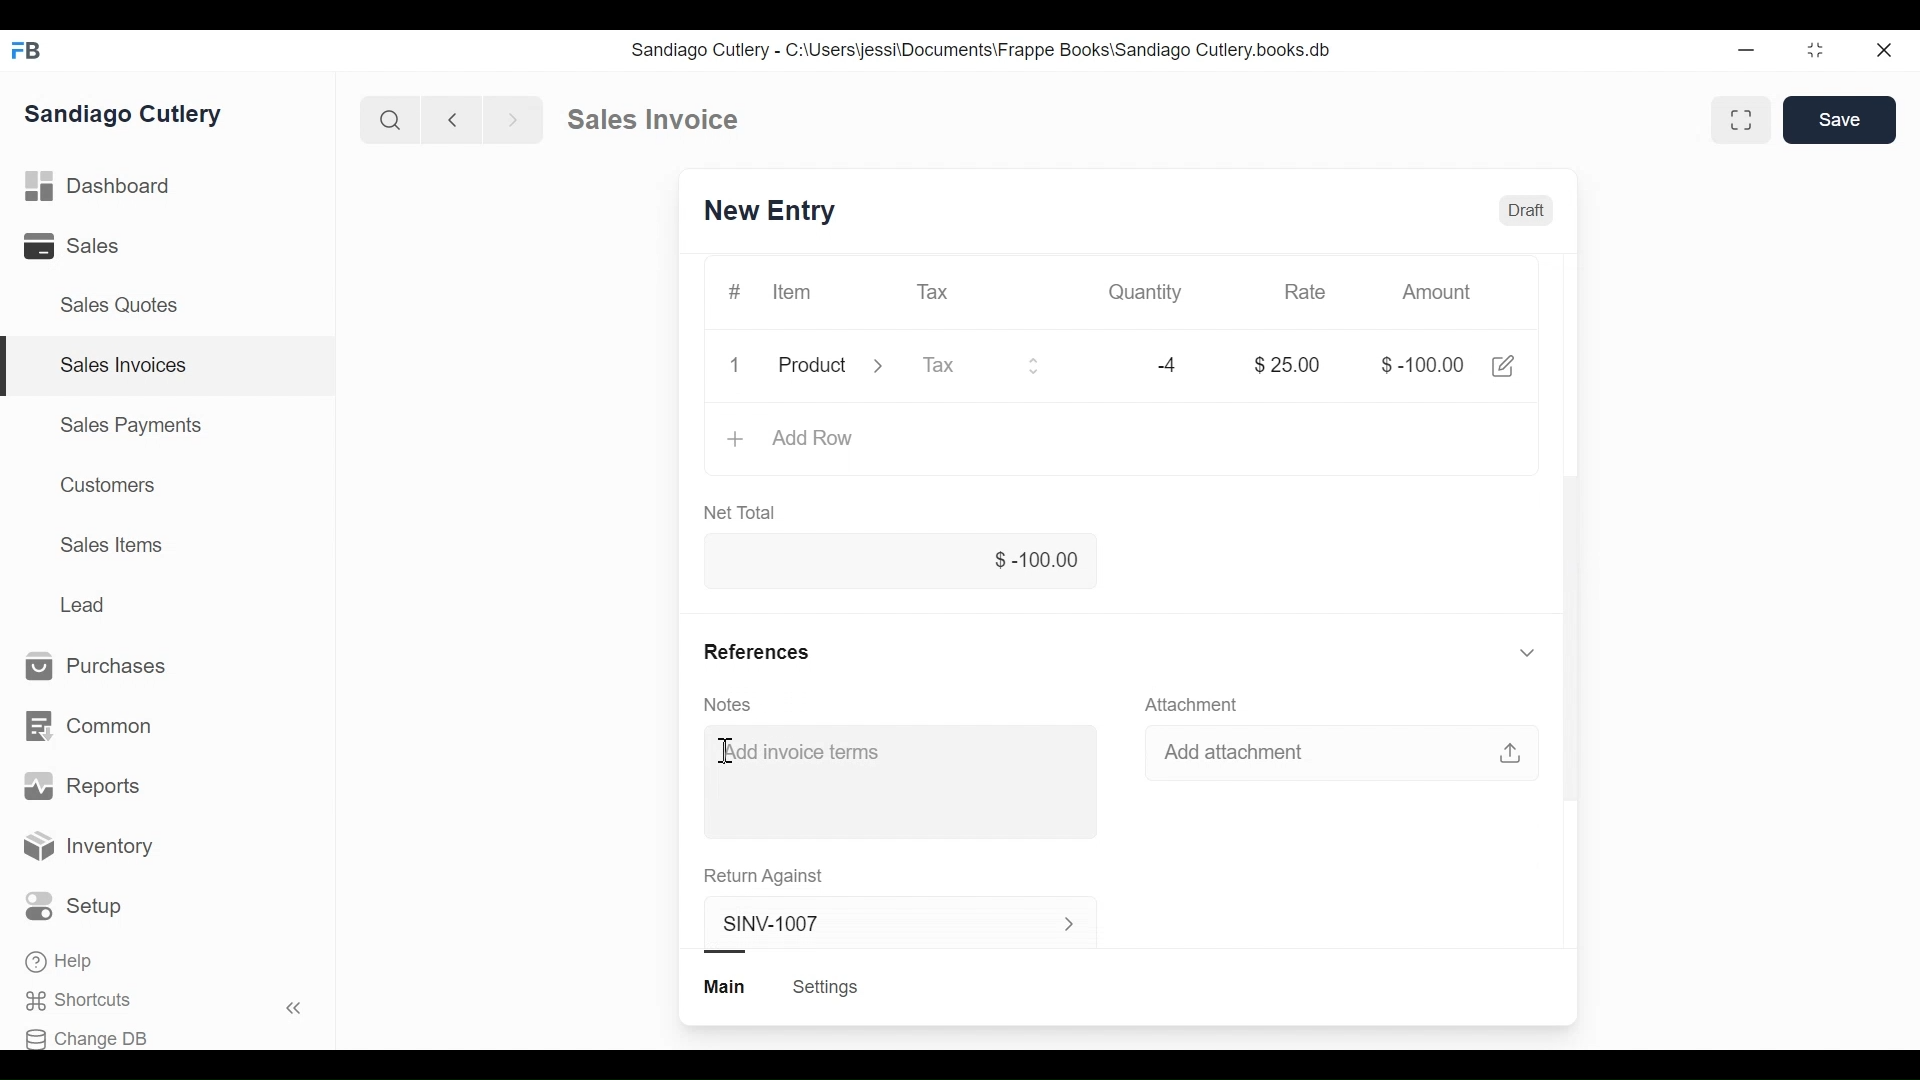 The height and width of the screenshot is (1080, 1920). What do you see at coordinates (79, 784) in the screenshot?
I see `Reports` at bounding box center [79, 784].